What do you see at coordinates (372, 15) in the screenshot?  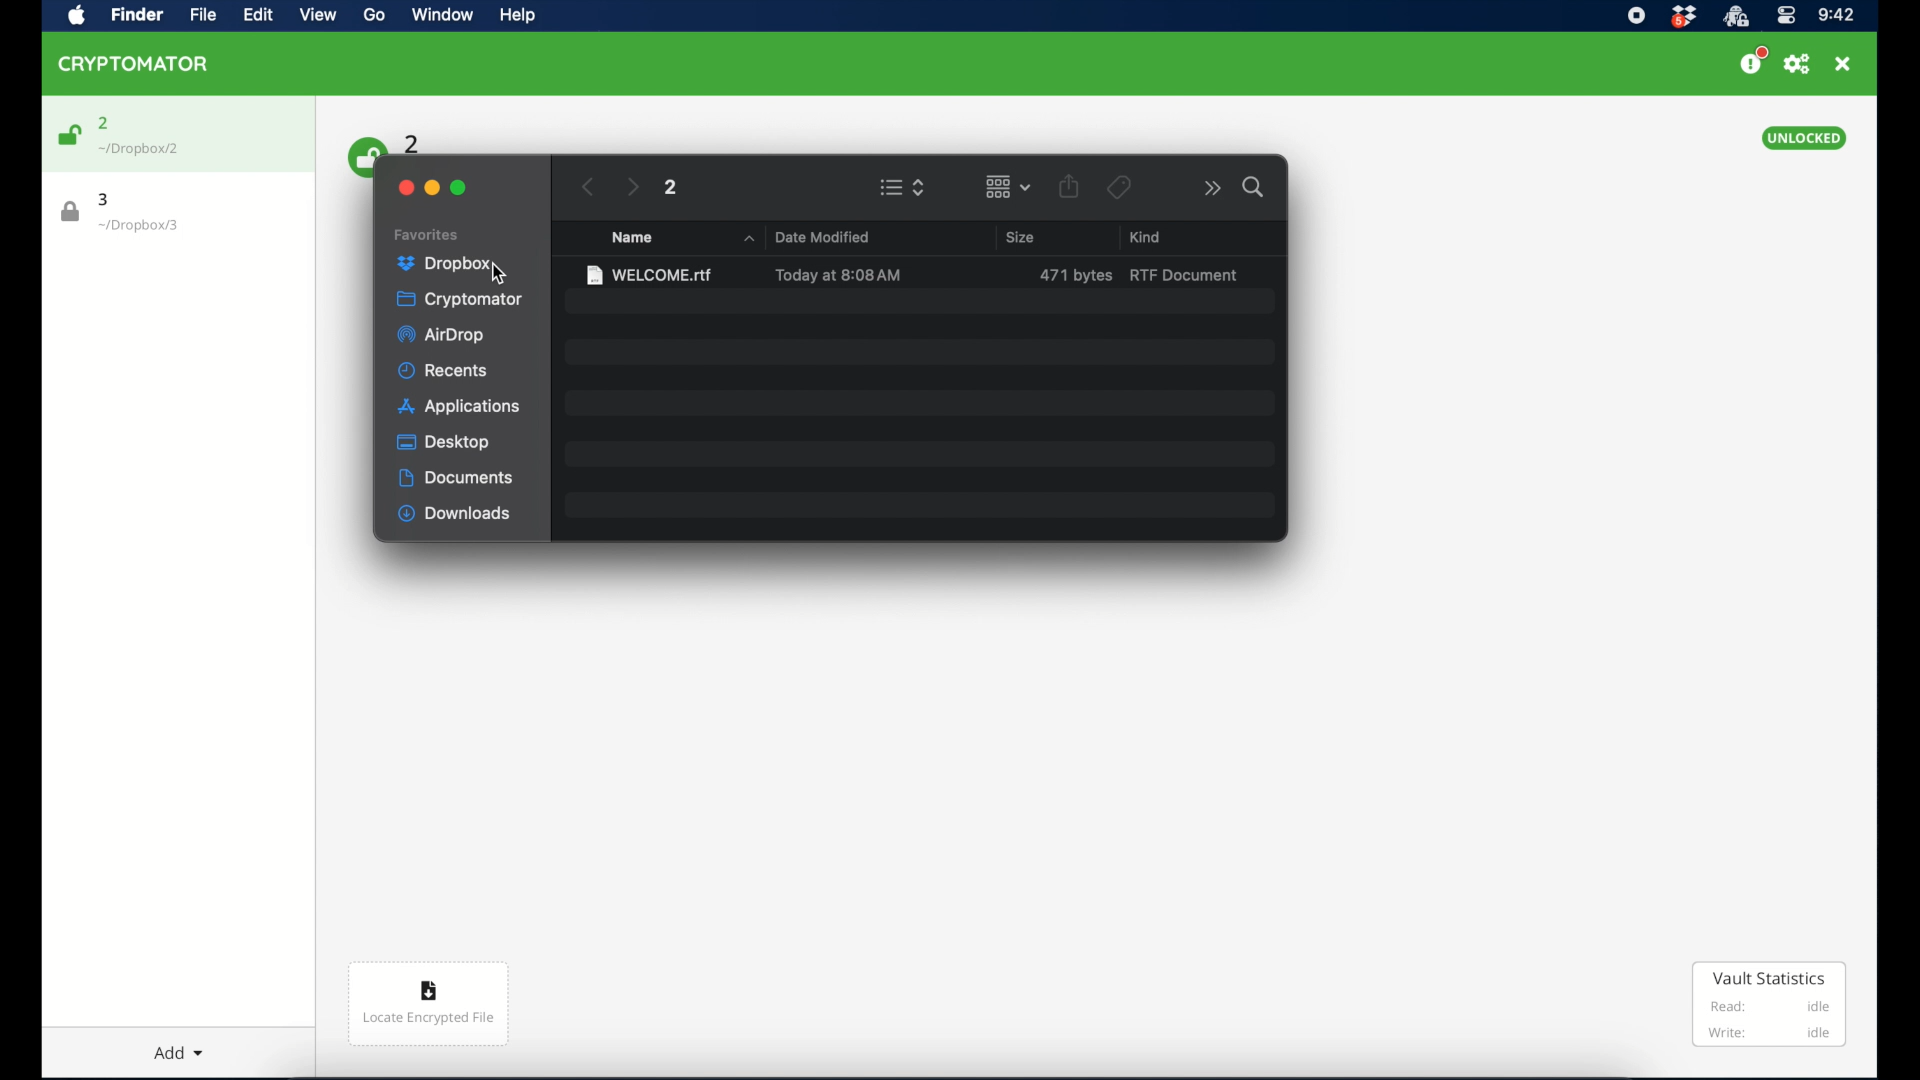 I see `go` at bounding box center [372, 15].